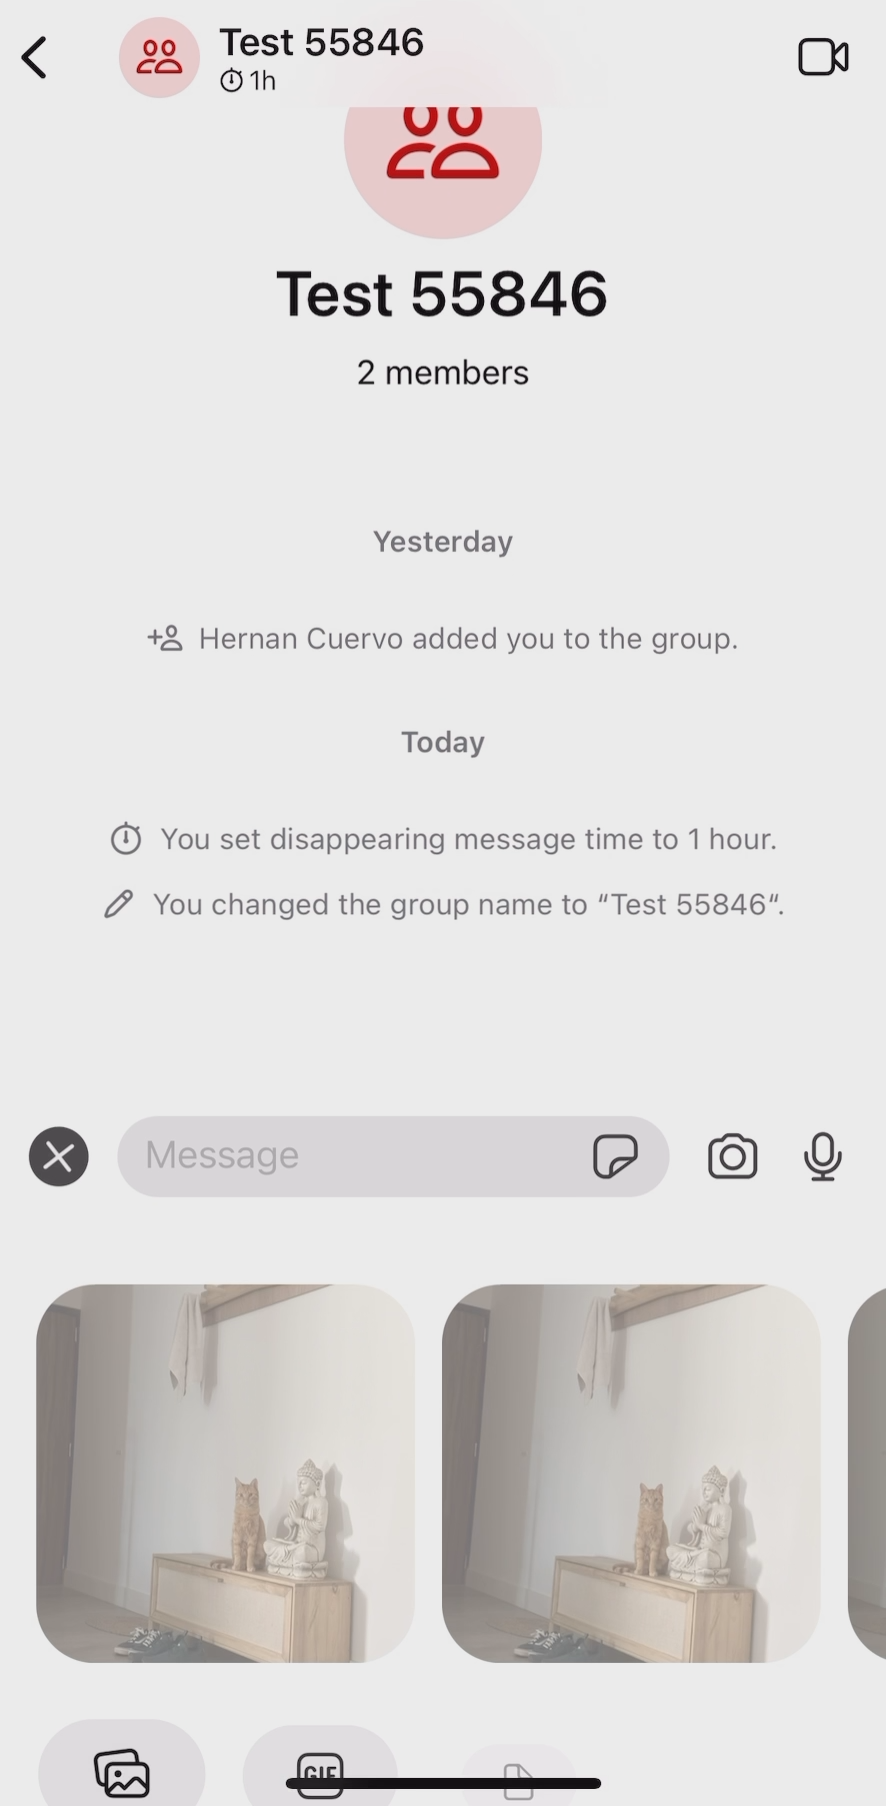 This screenshot has width=886, height=1806. I want to click on @ You set disappearing message time to 1 hour., so click(434, 826).